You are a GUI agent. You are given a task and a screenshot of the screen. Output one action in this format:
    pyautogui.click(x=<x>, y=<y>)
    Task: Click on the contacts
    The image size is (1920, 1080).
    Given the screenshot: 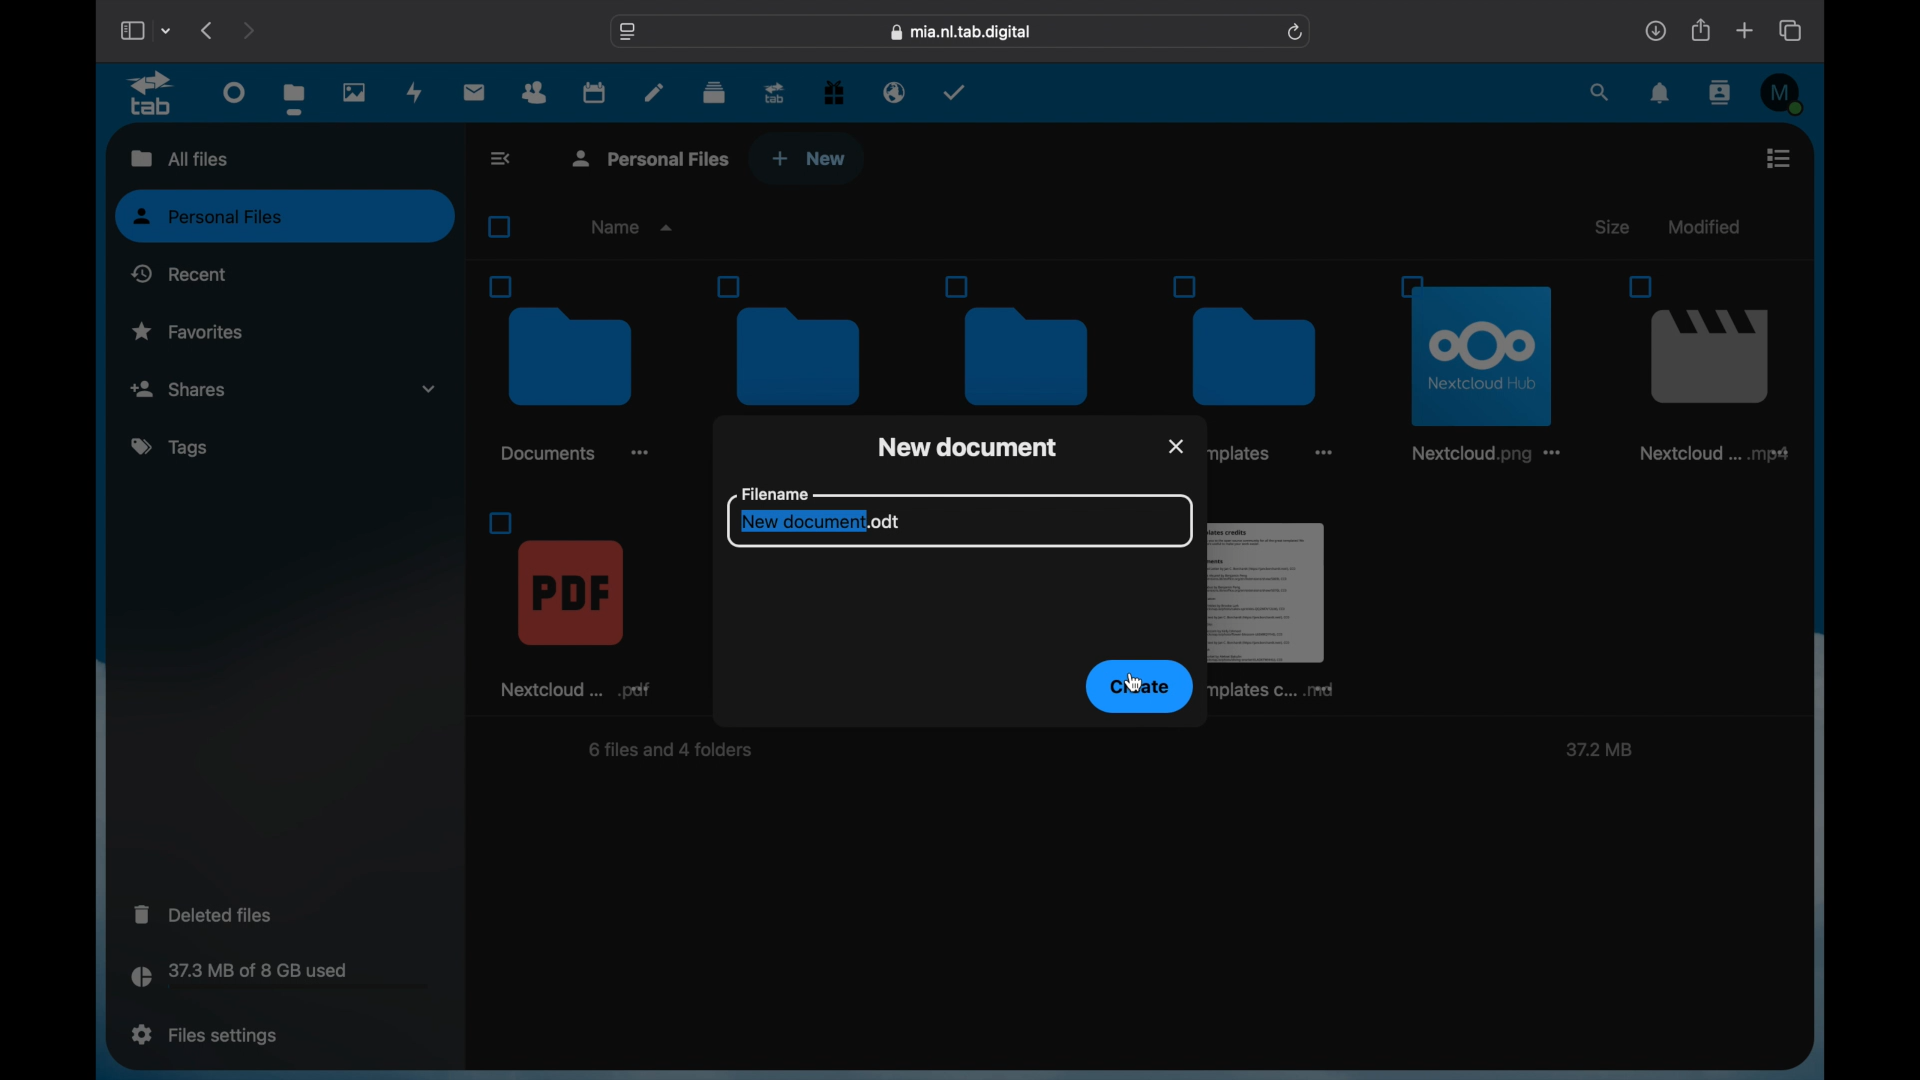 What is the action you would take?
    pyautogui.click(x=535, y=93)
    